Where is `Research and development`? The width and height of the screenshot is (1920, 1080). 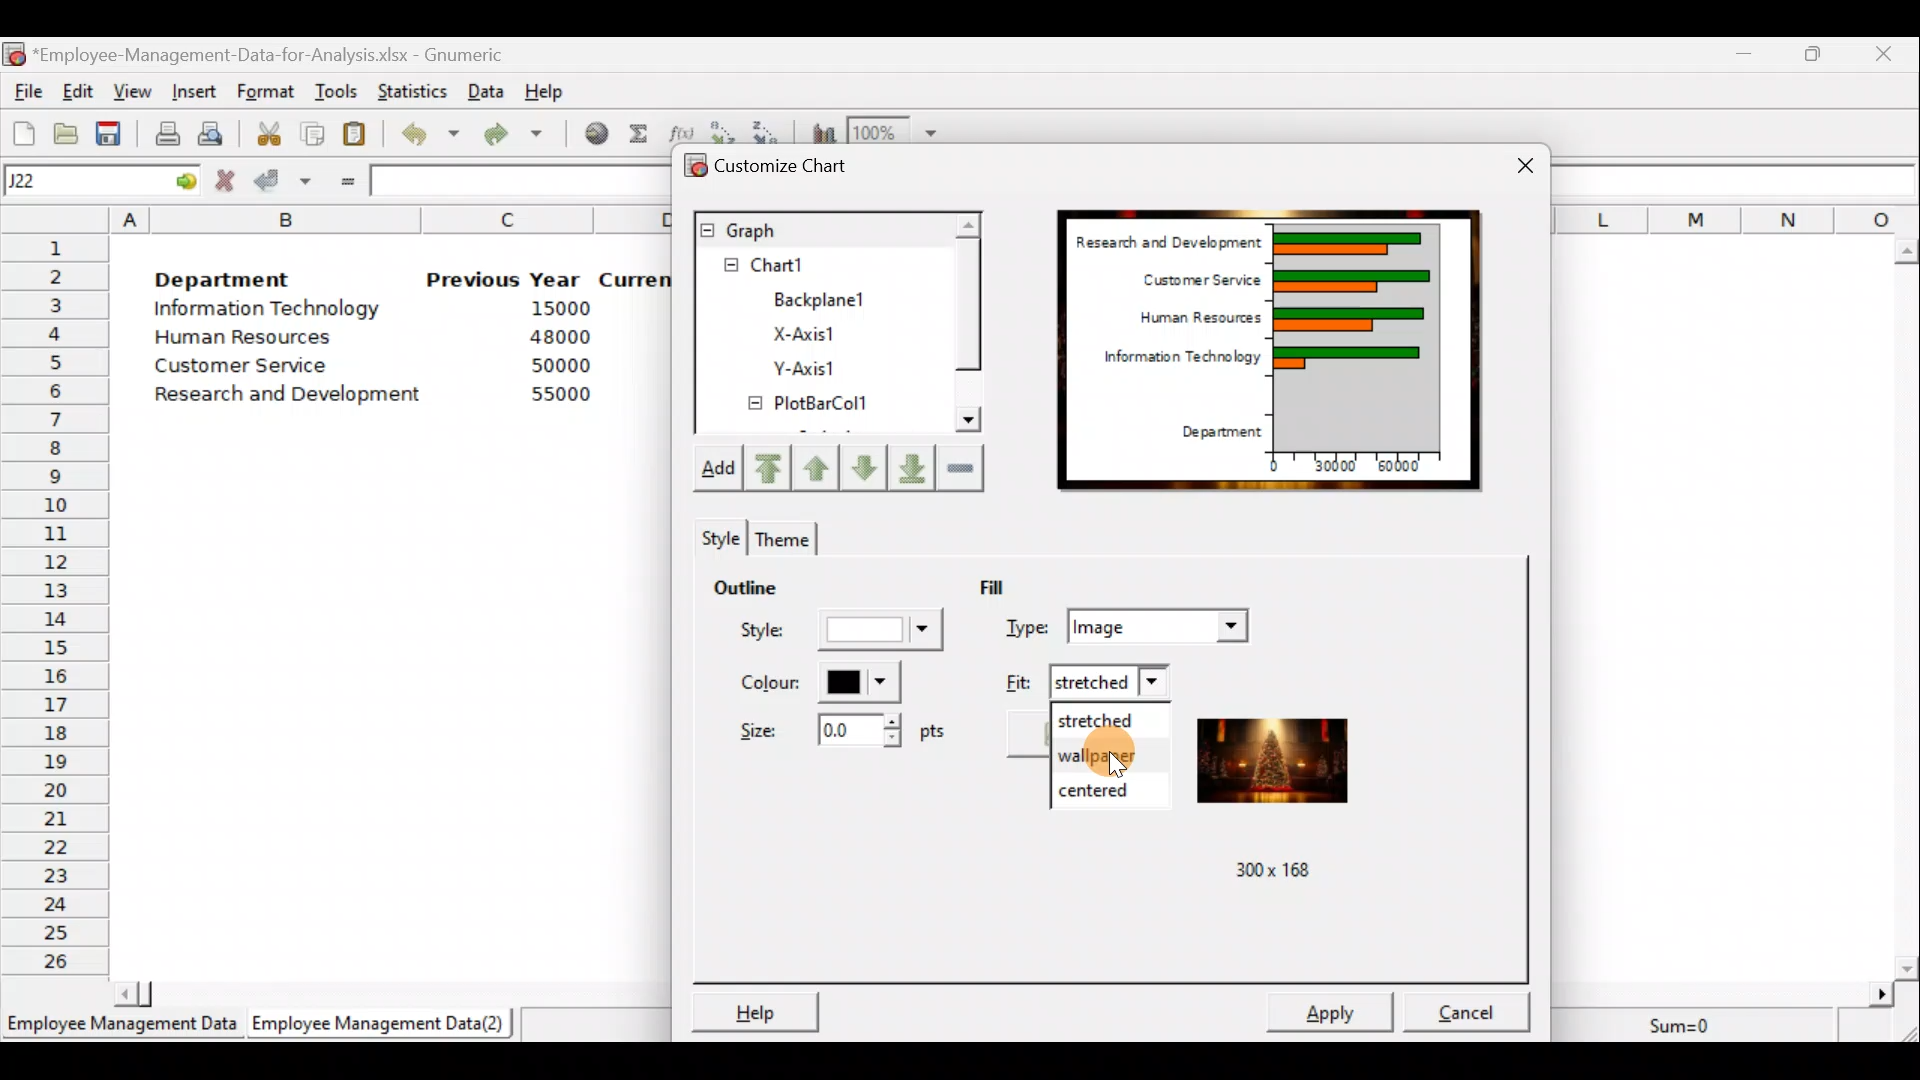 Research and development is located at coordinates (289, 392).